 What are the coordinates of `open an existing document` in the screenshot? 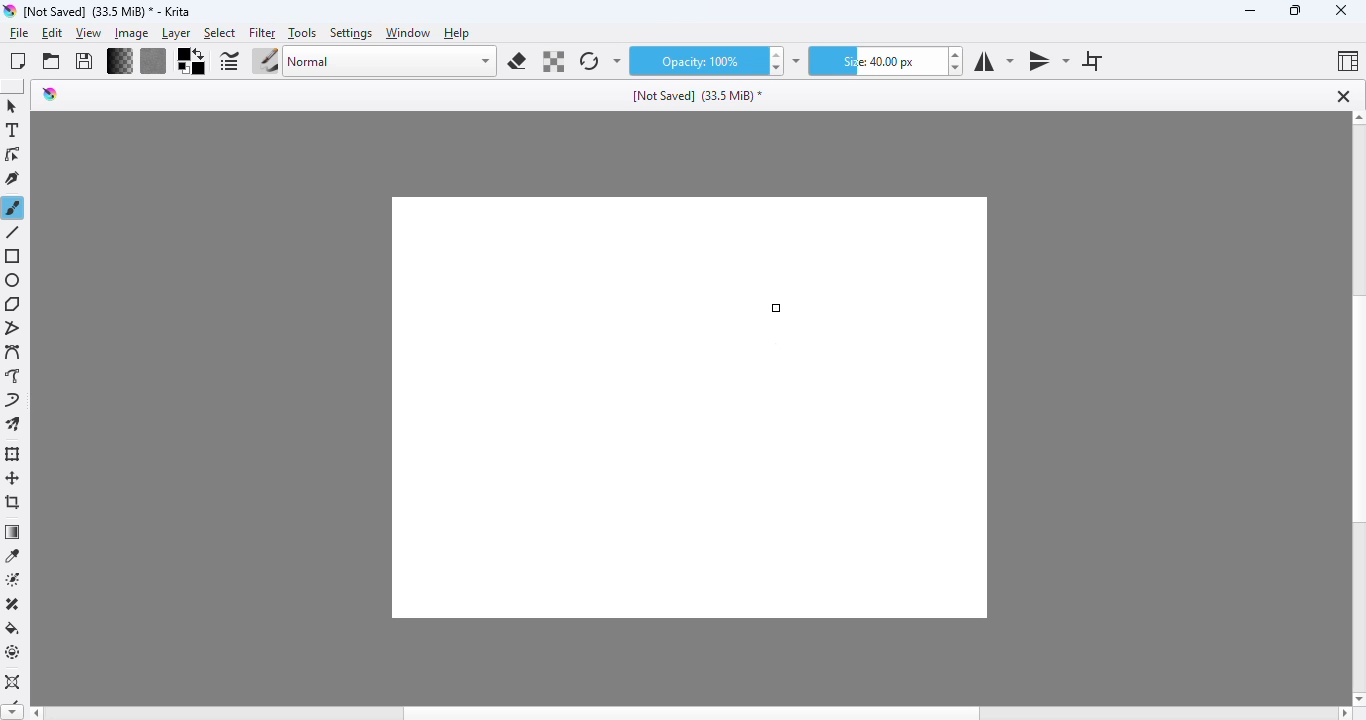 It's located at (51, 62).